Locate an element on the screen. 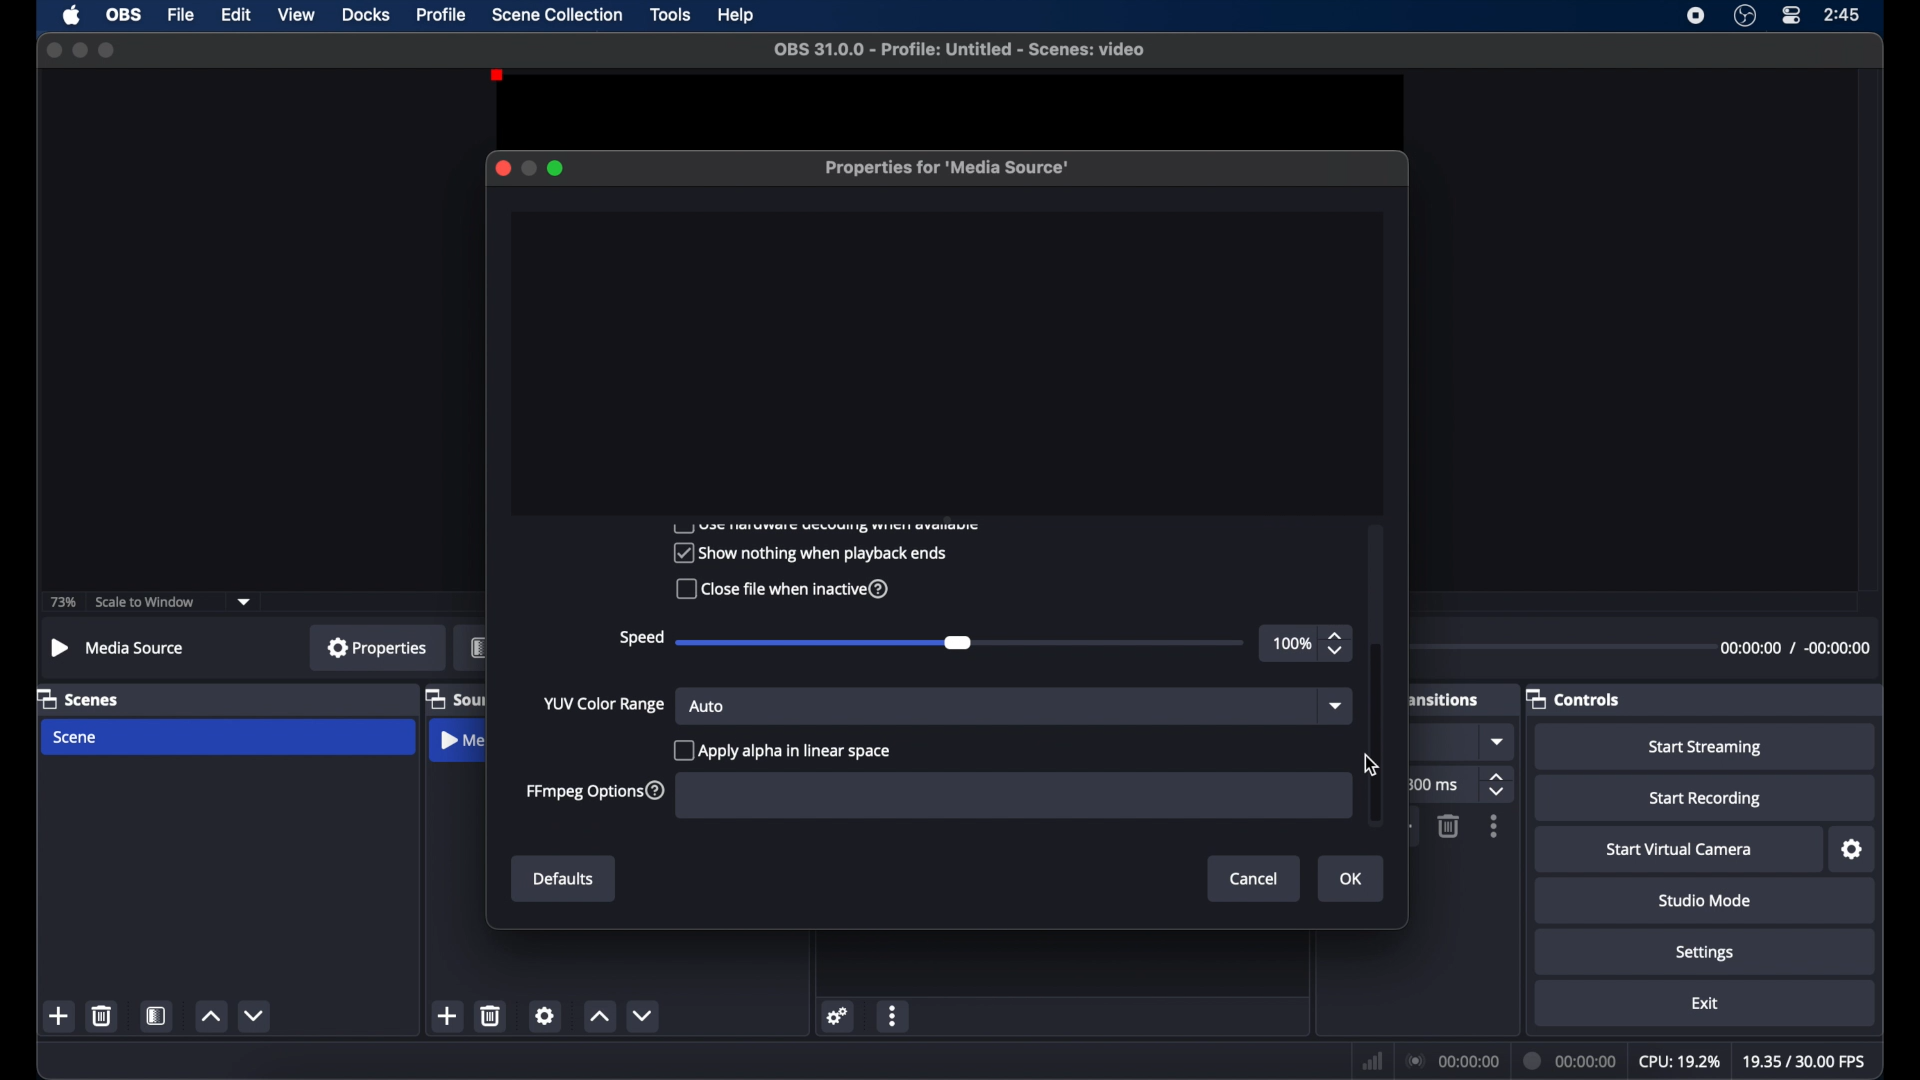 The width and height of the screenshot is (1920, 1080). close is located at coordinates (502, 168).